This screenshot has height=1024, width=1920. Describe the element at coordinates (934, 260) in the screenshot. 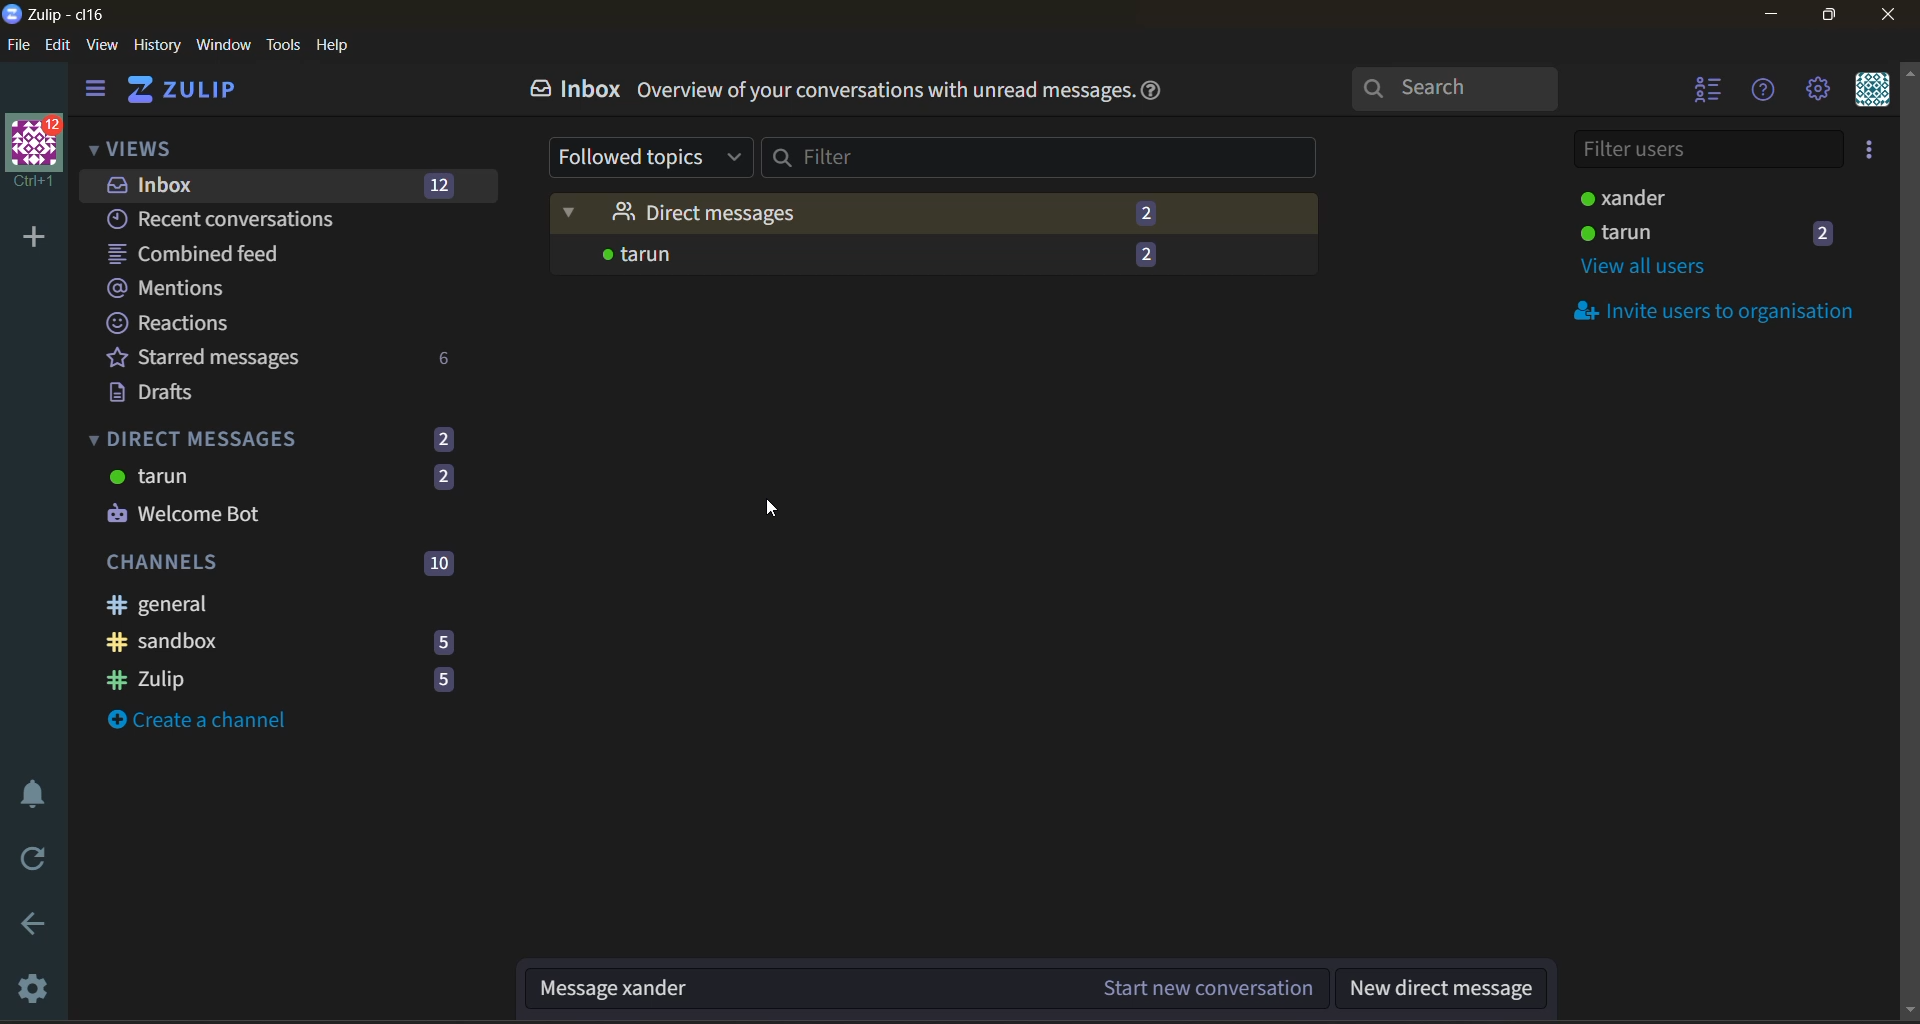

I see `tarun -2 (messages)` at that location.